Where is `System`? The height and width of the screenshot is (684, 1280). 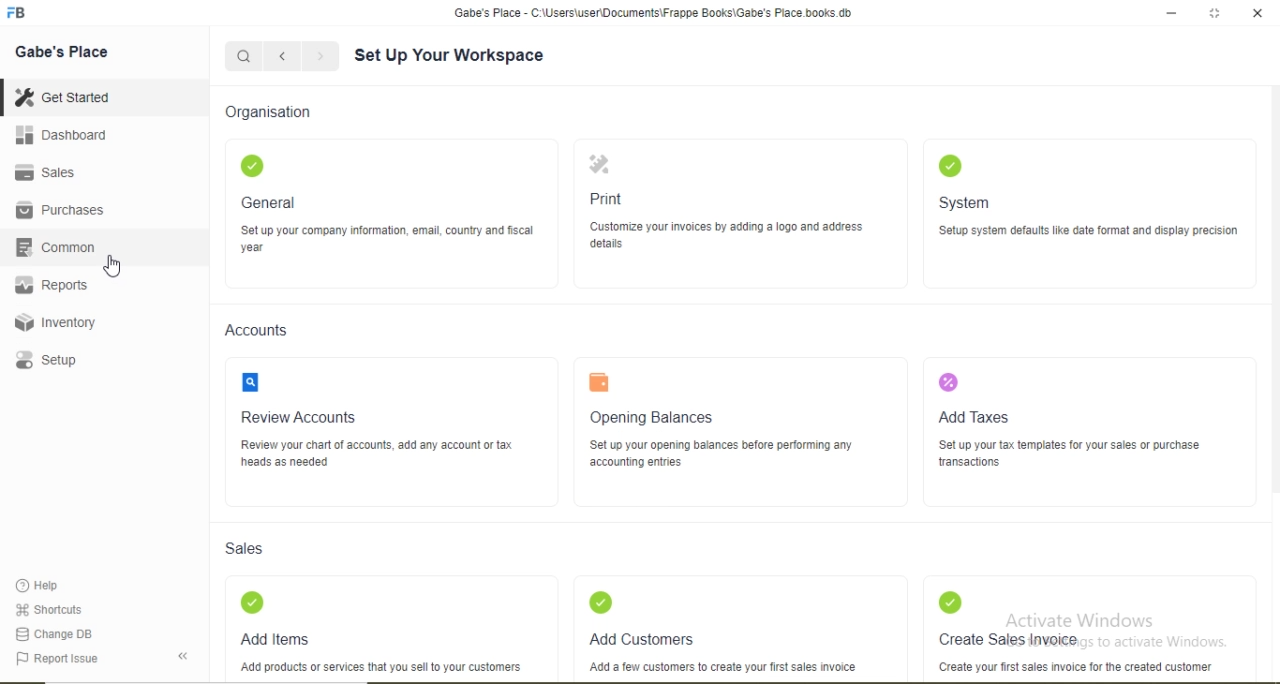
System is located at coordinates (963, 204).